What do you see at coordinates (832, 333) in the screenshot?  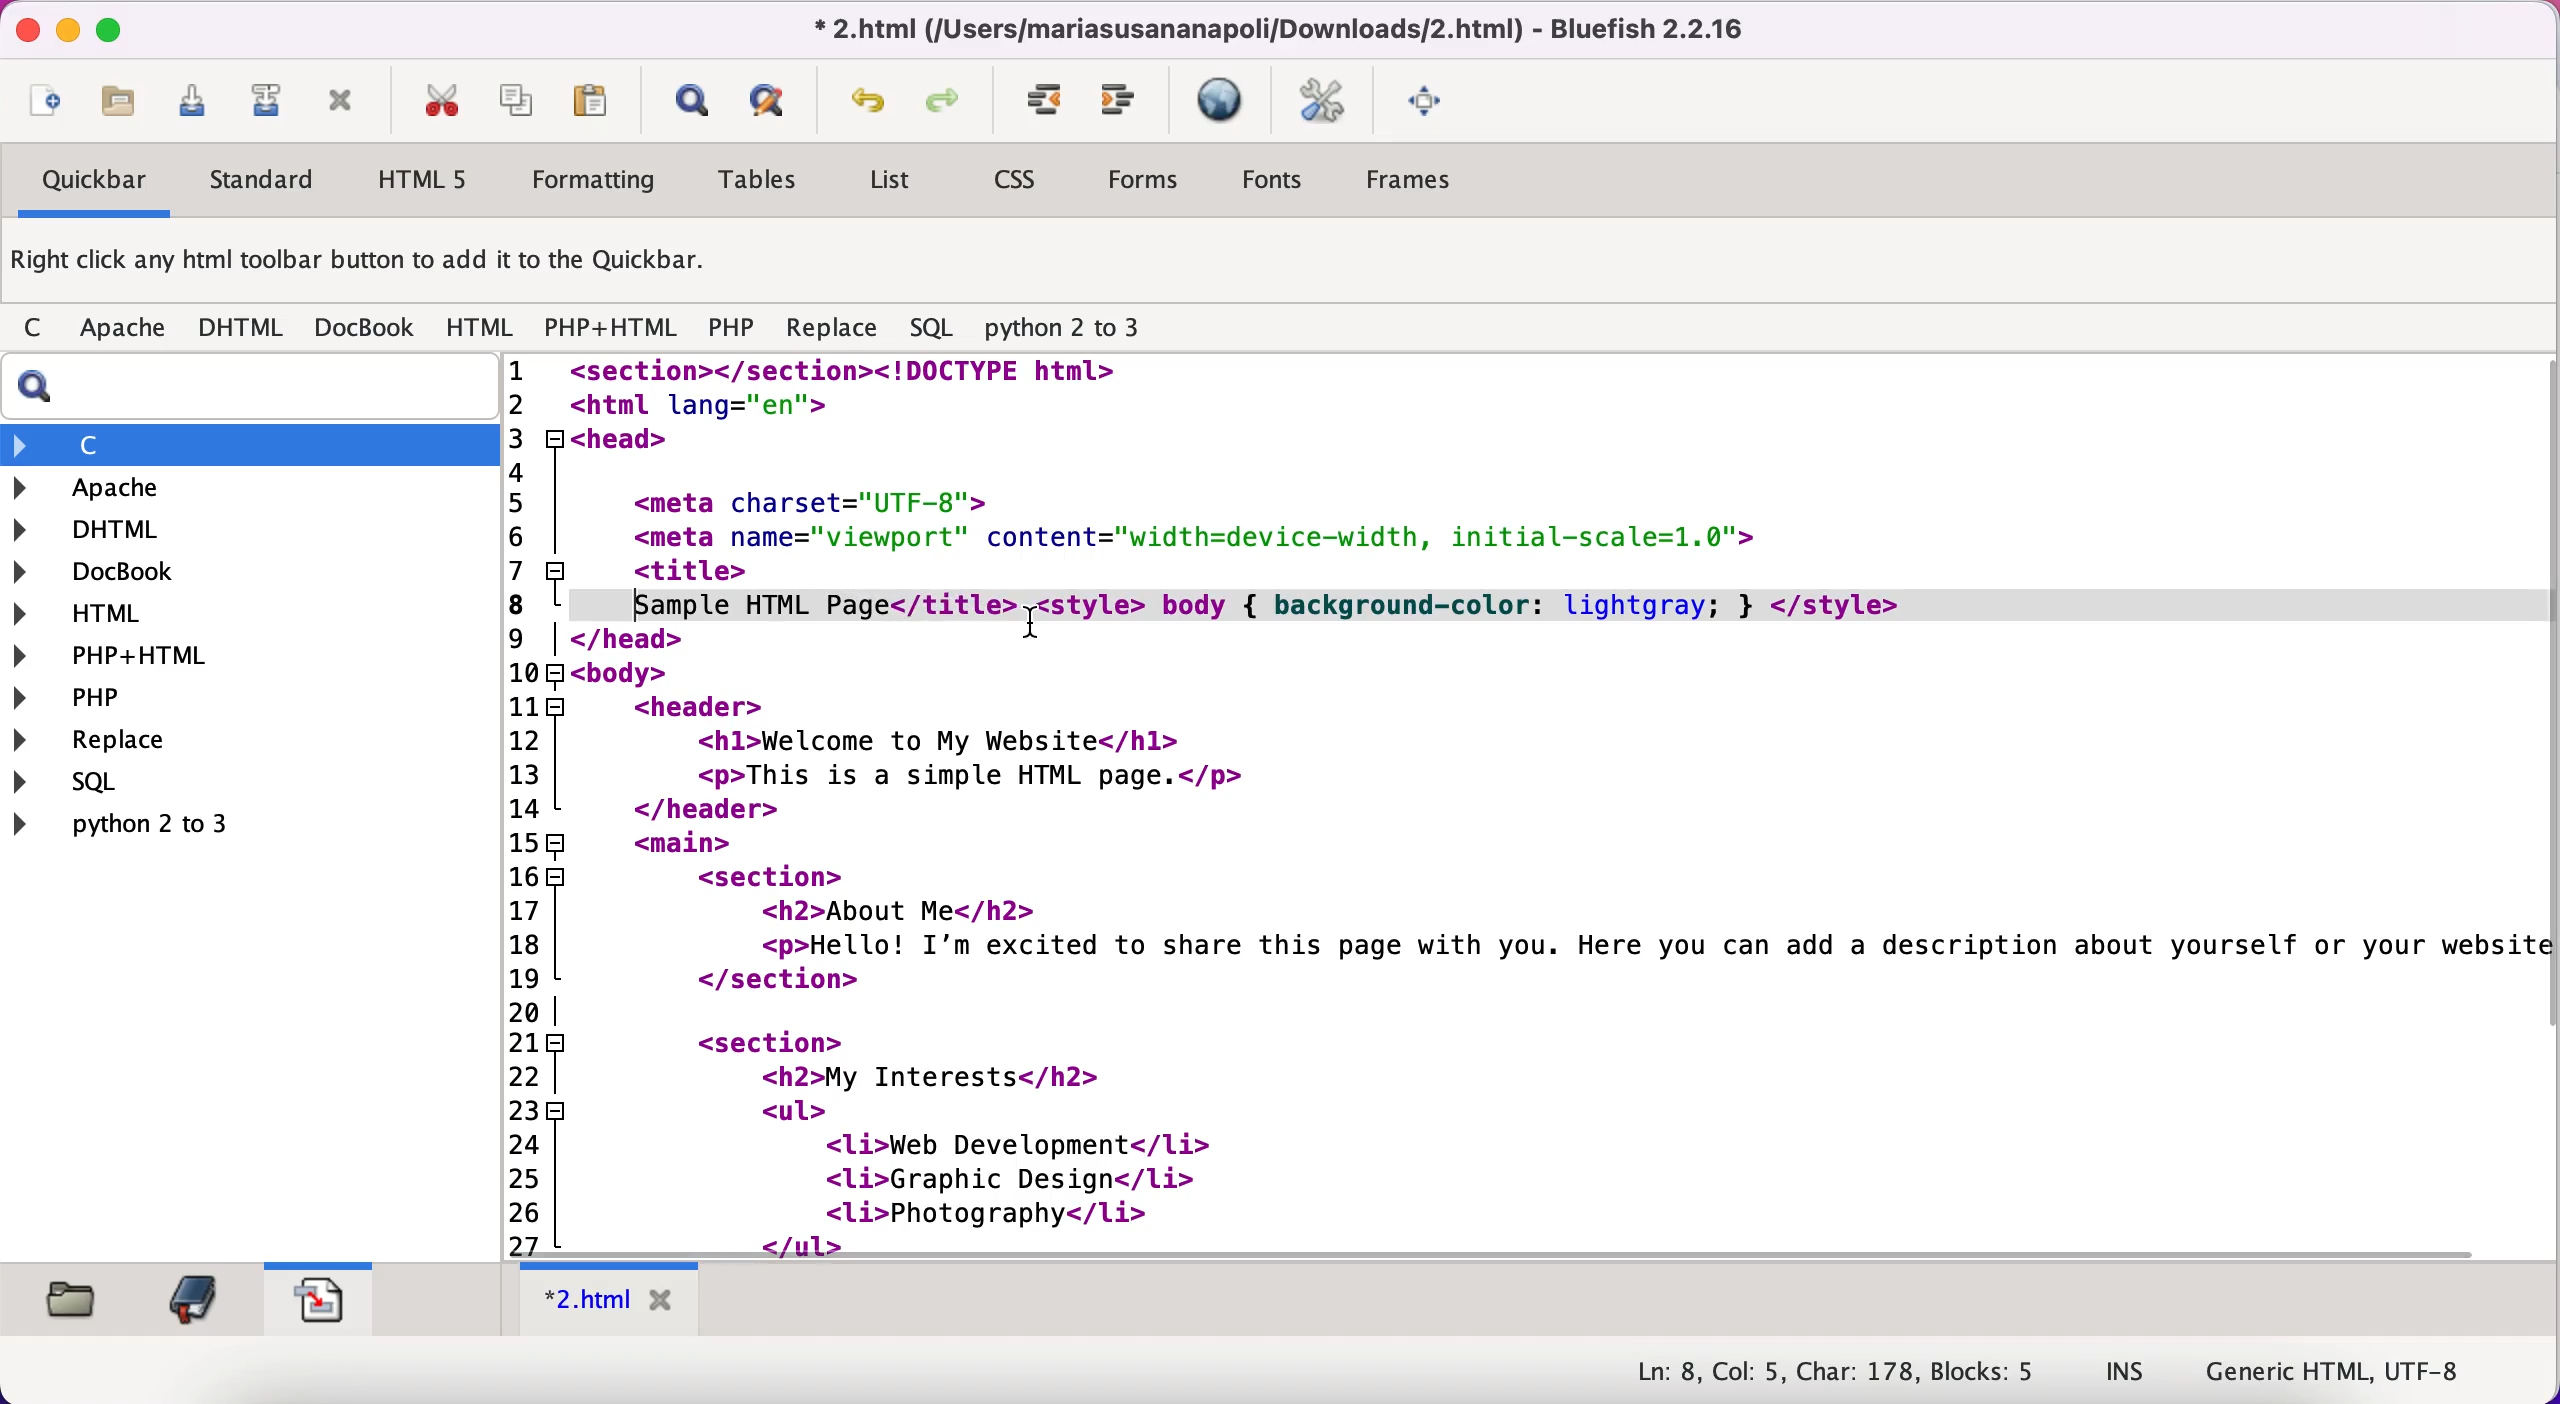 I see `replace` at bounding box center [832, 333].